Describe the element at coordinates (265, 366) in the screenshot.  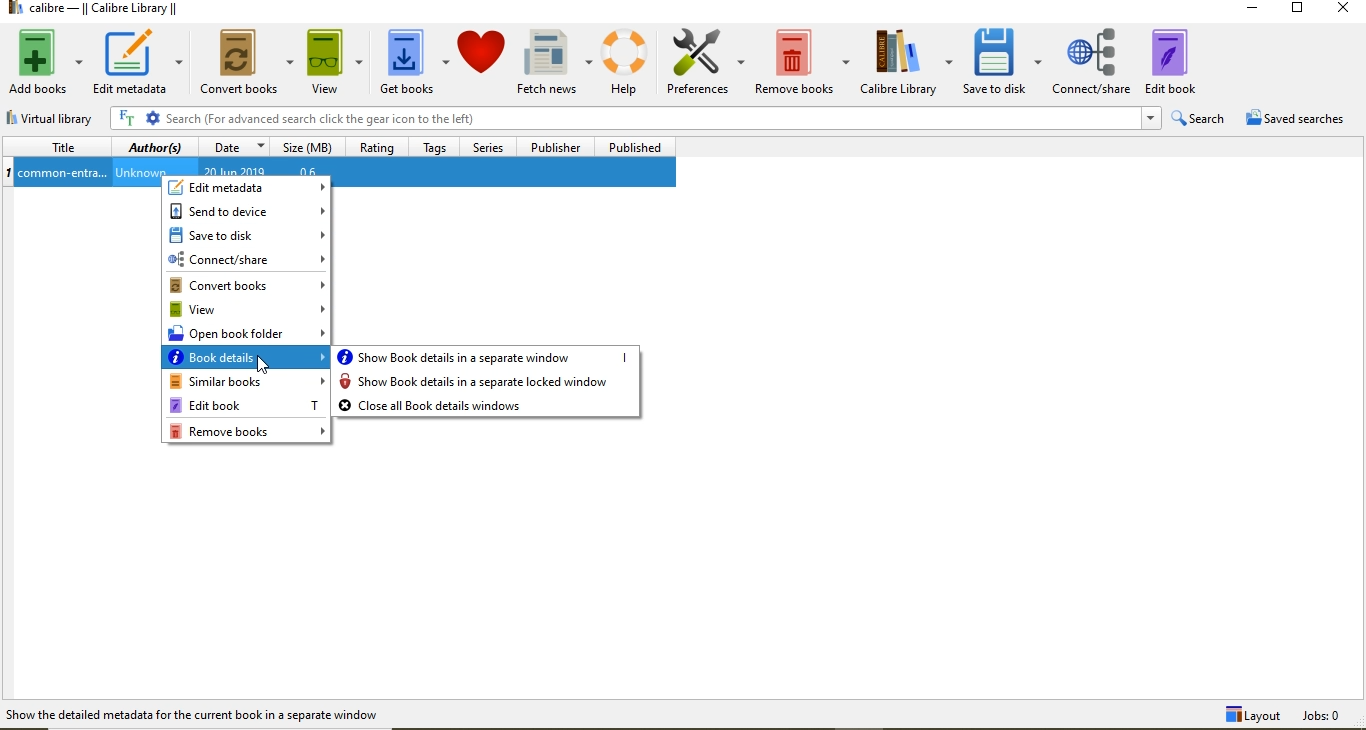
I see `cursor` at that location.